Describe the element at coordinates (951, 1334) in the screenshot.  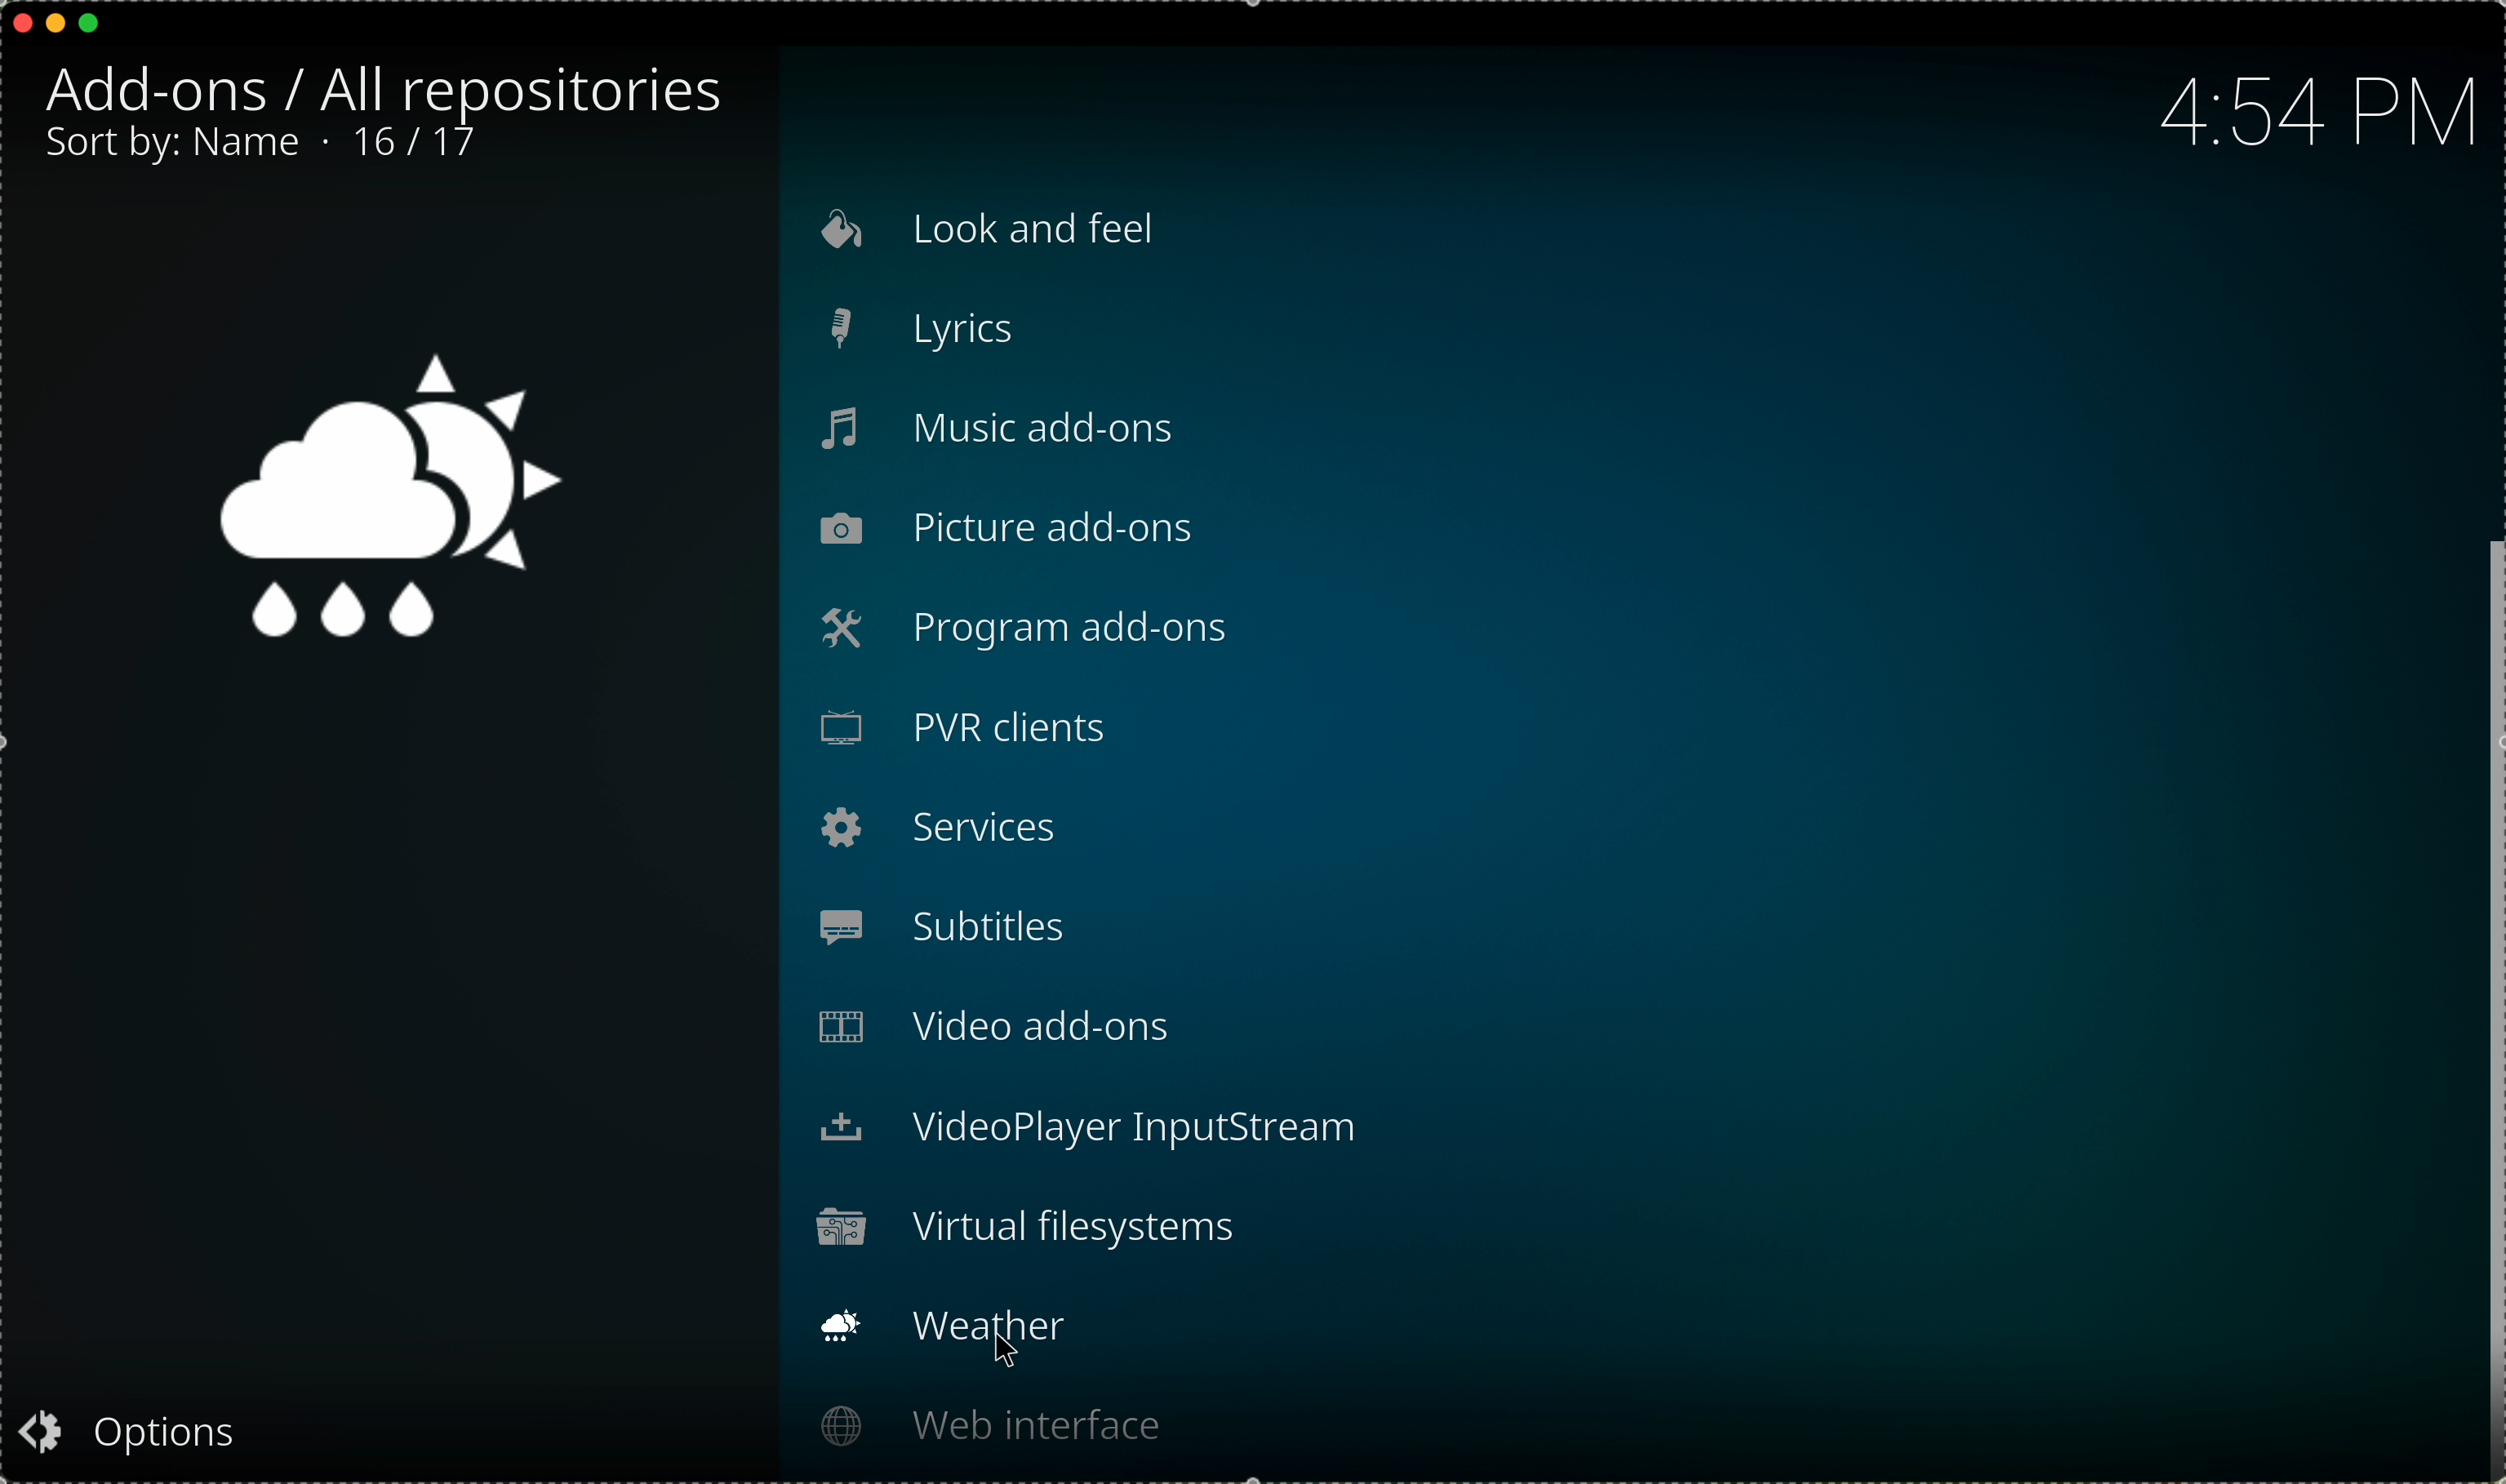
I see `click on weather` at that location.